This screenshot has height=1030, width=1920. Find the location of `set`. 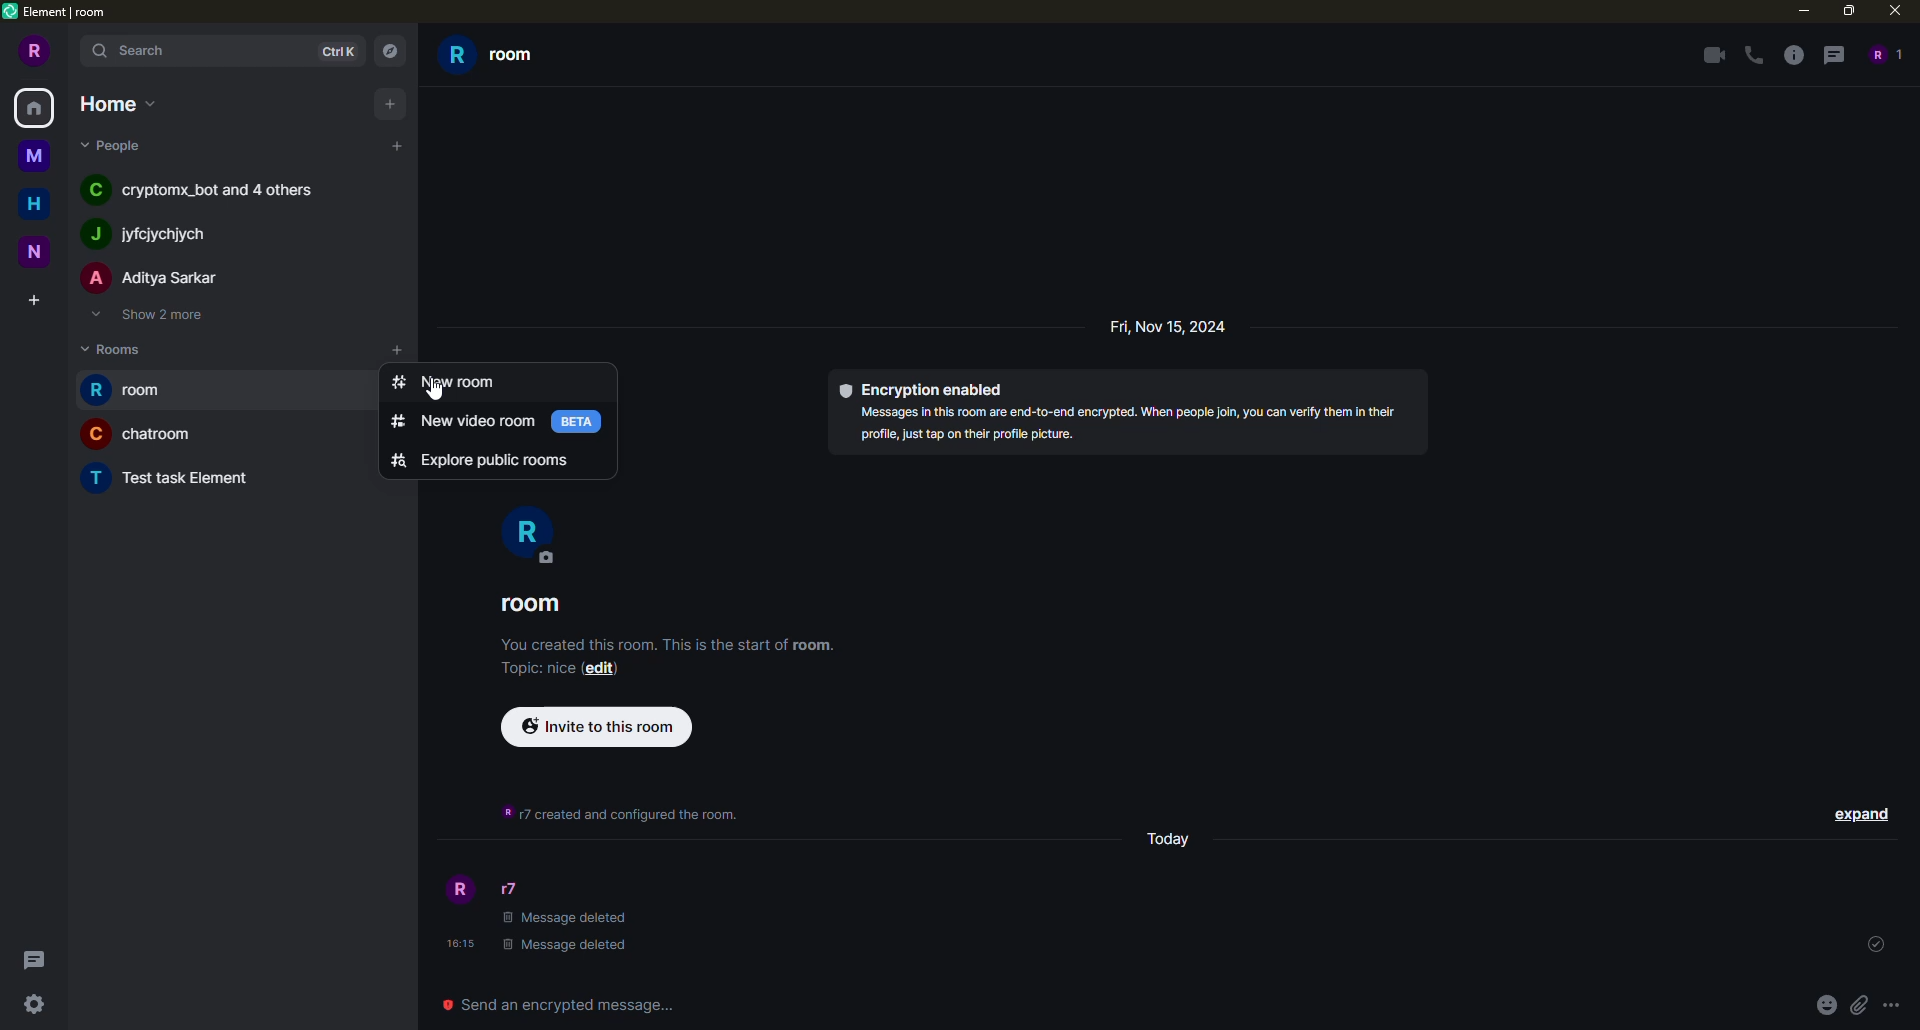

set is located at coordinates (1878, 943).